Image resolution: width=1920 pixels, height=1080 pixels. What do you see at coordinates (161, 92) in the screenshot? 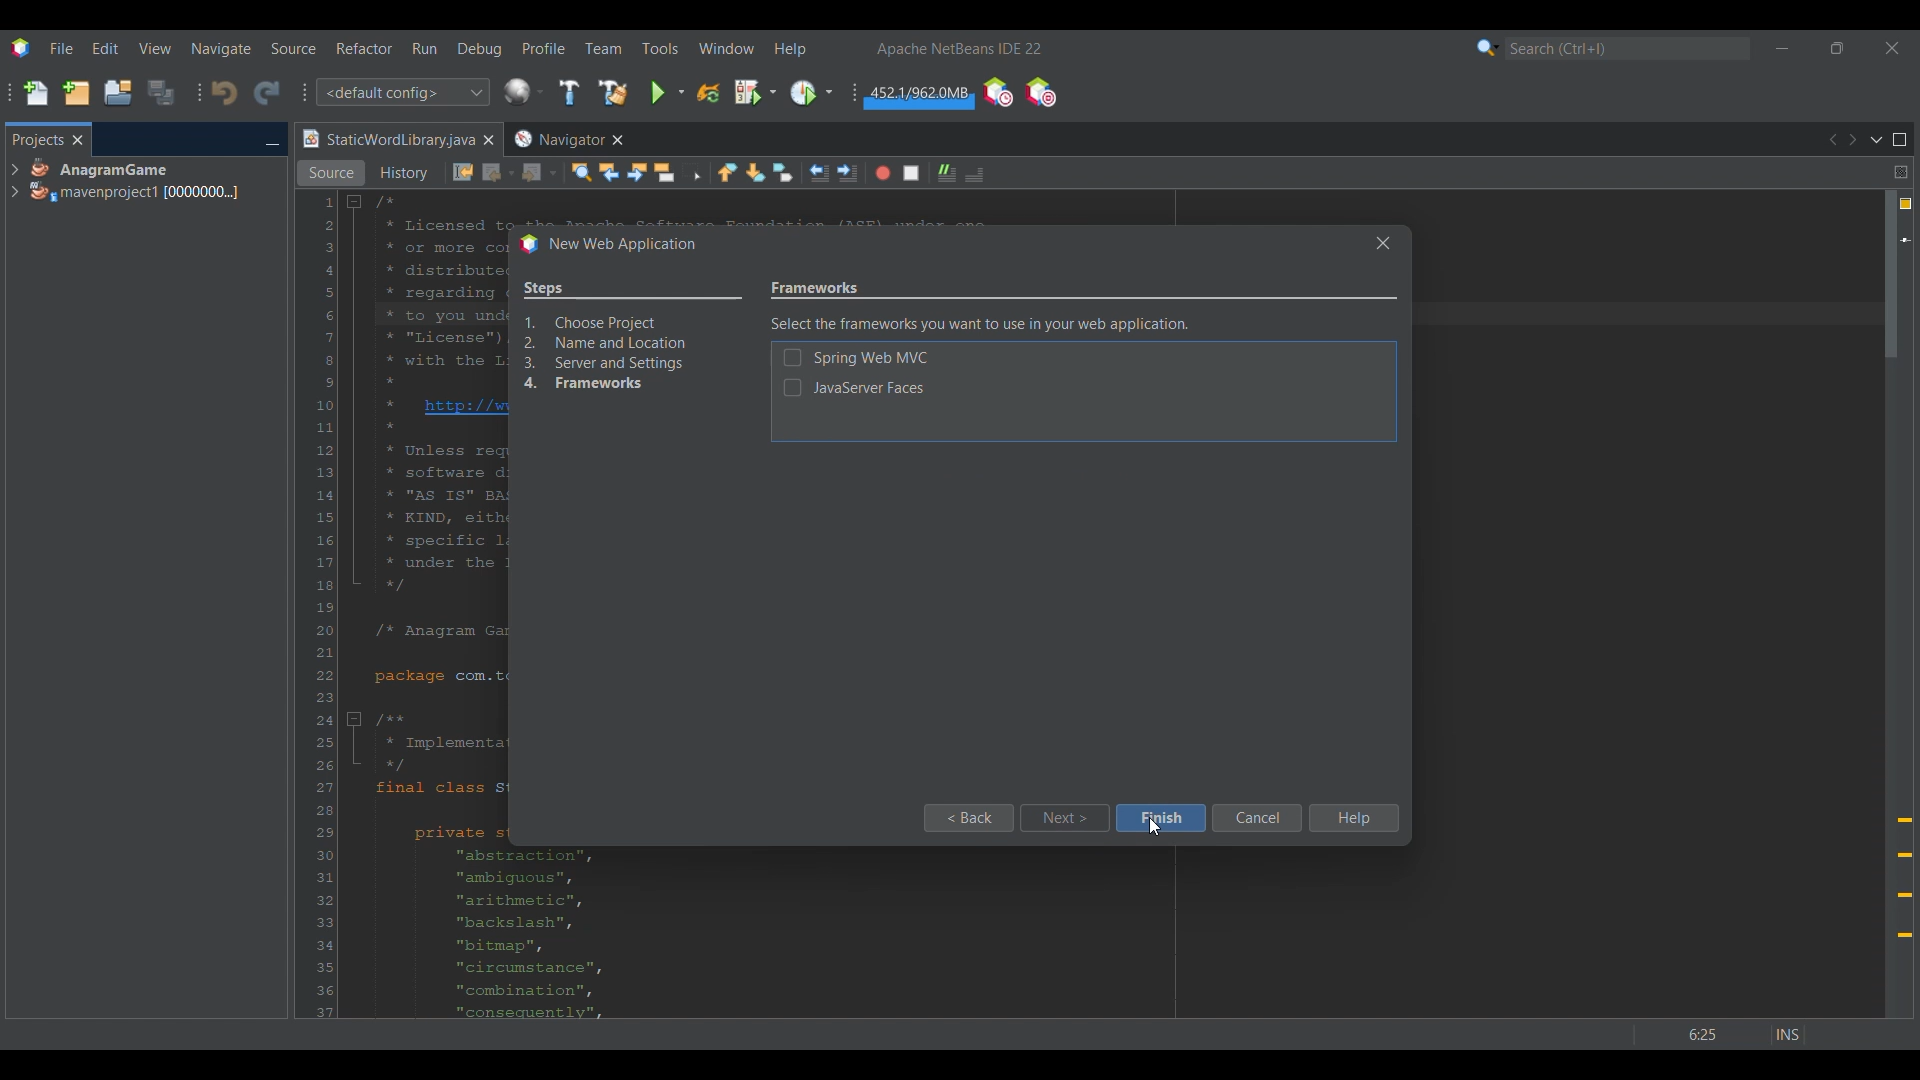
I see `Save all` at bounding box center [161, 92].